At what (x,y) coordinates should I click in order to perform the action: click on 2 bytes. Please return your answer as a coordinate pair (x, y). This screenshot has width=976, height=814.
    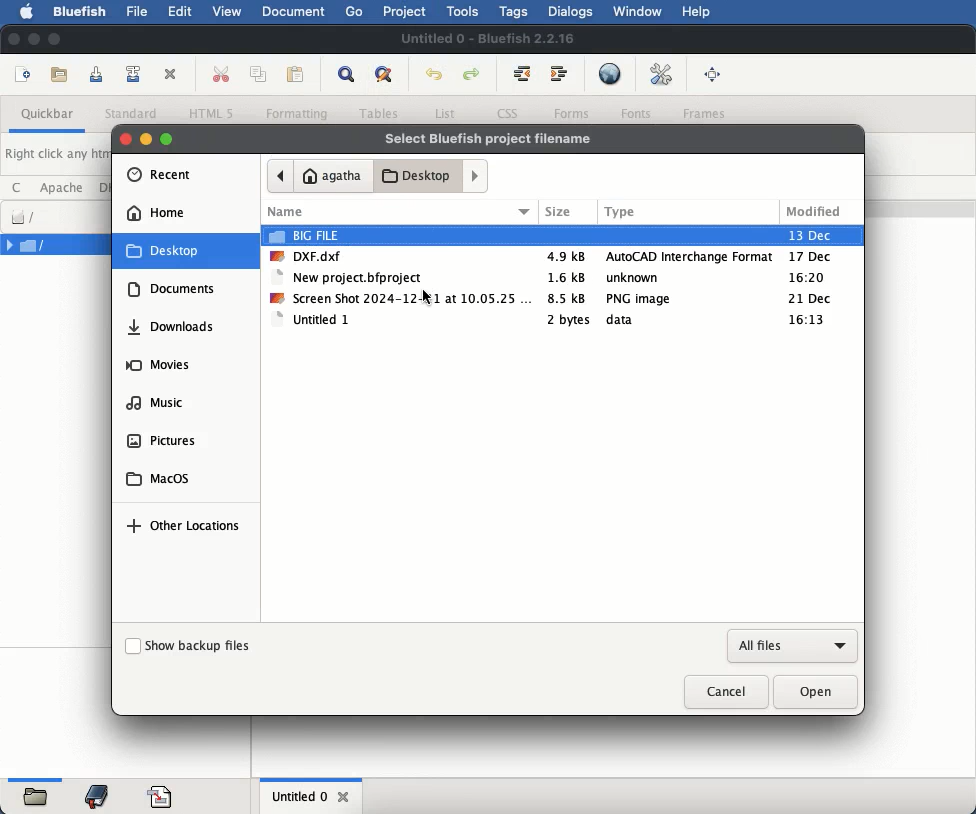
    Looking at the image, I should click on (570, 321).